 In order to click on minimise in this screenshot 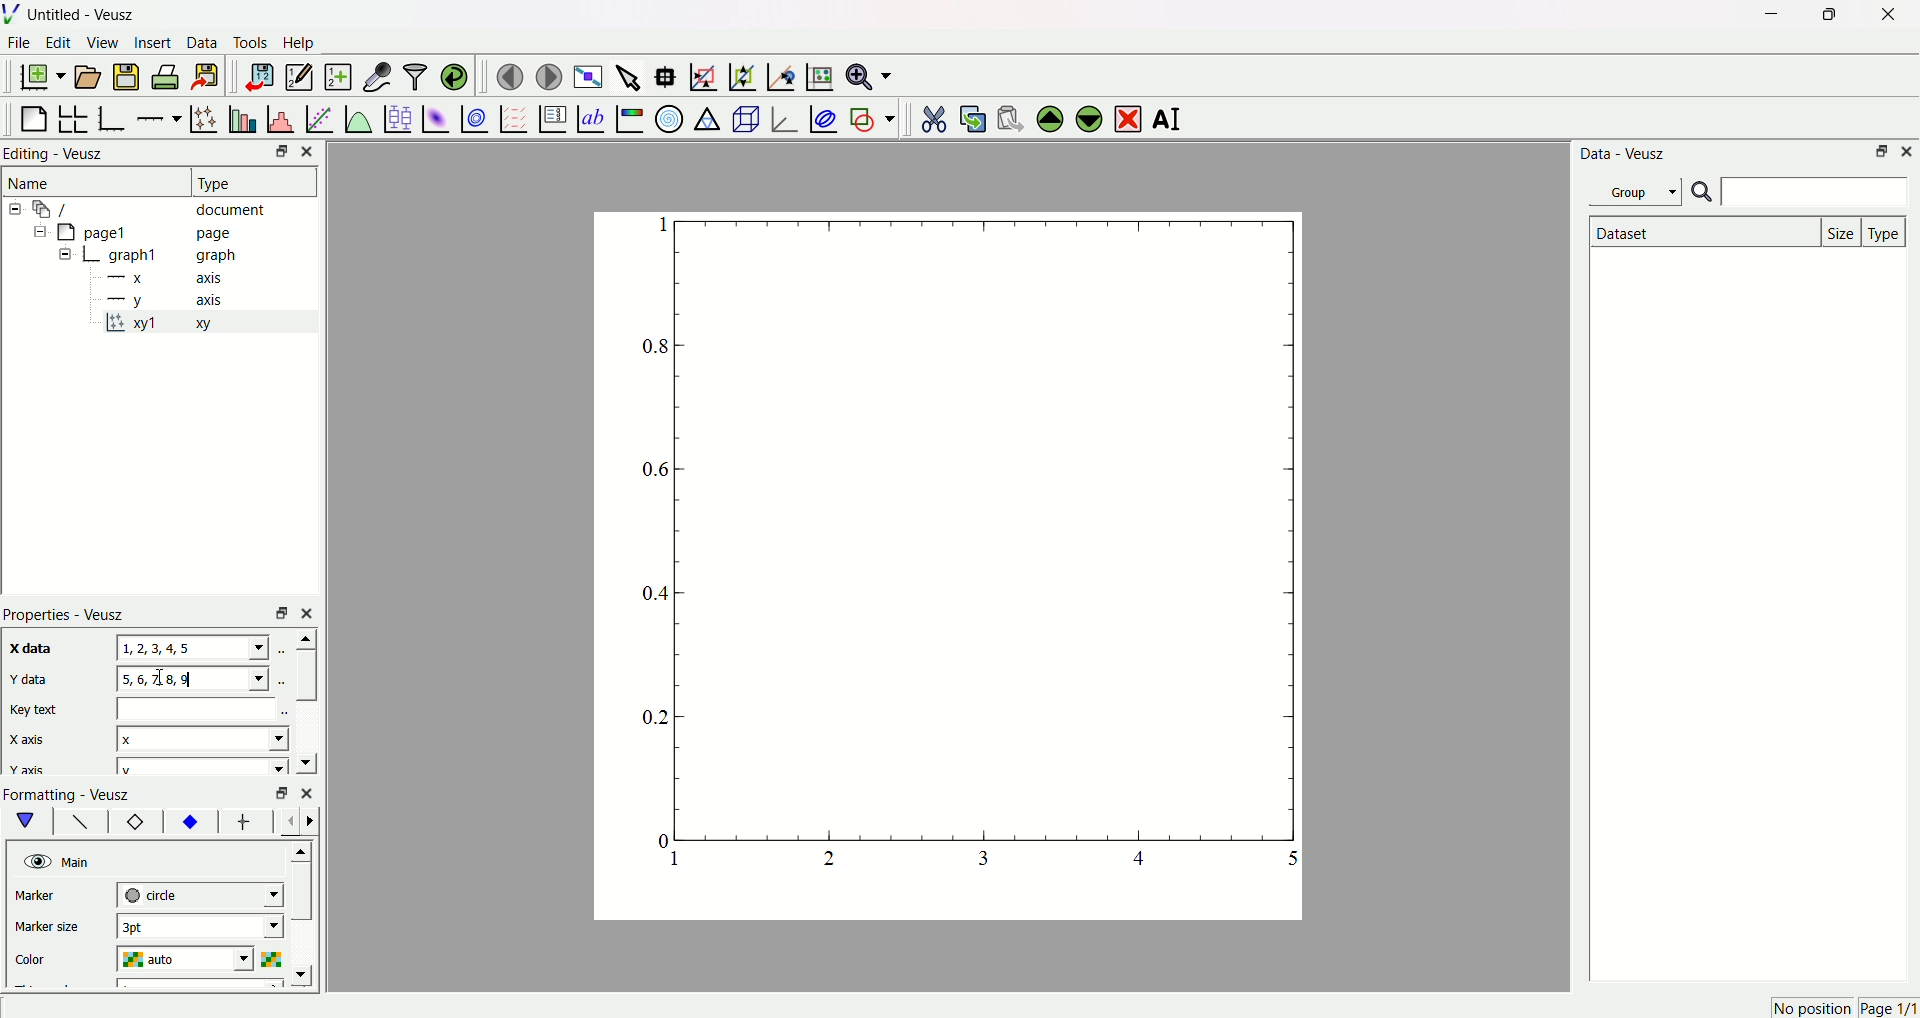, I will do `click(276, 612)`.